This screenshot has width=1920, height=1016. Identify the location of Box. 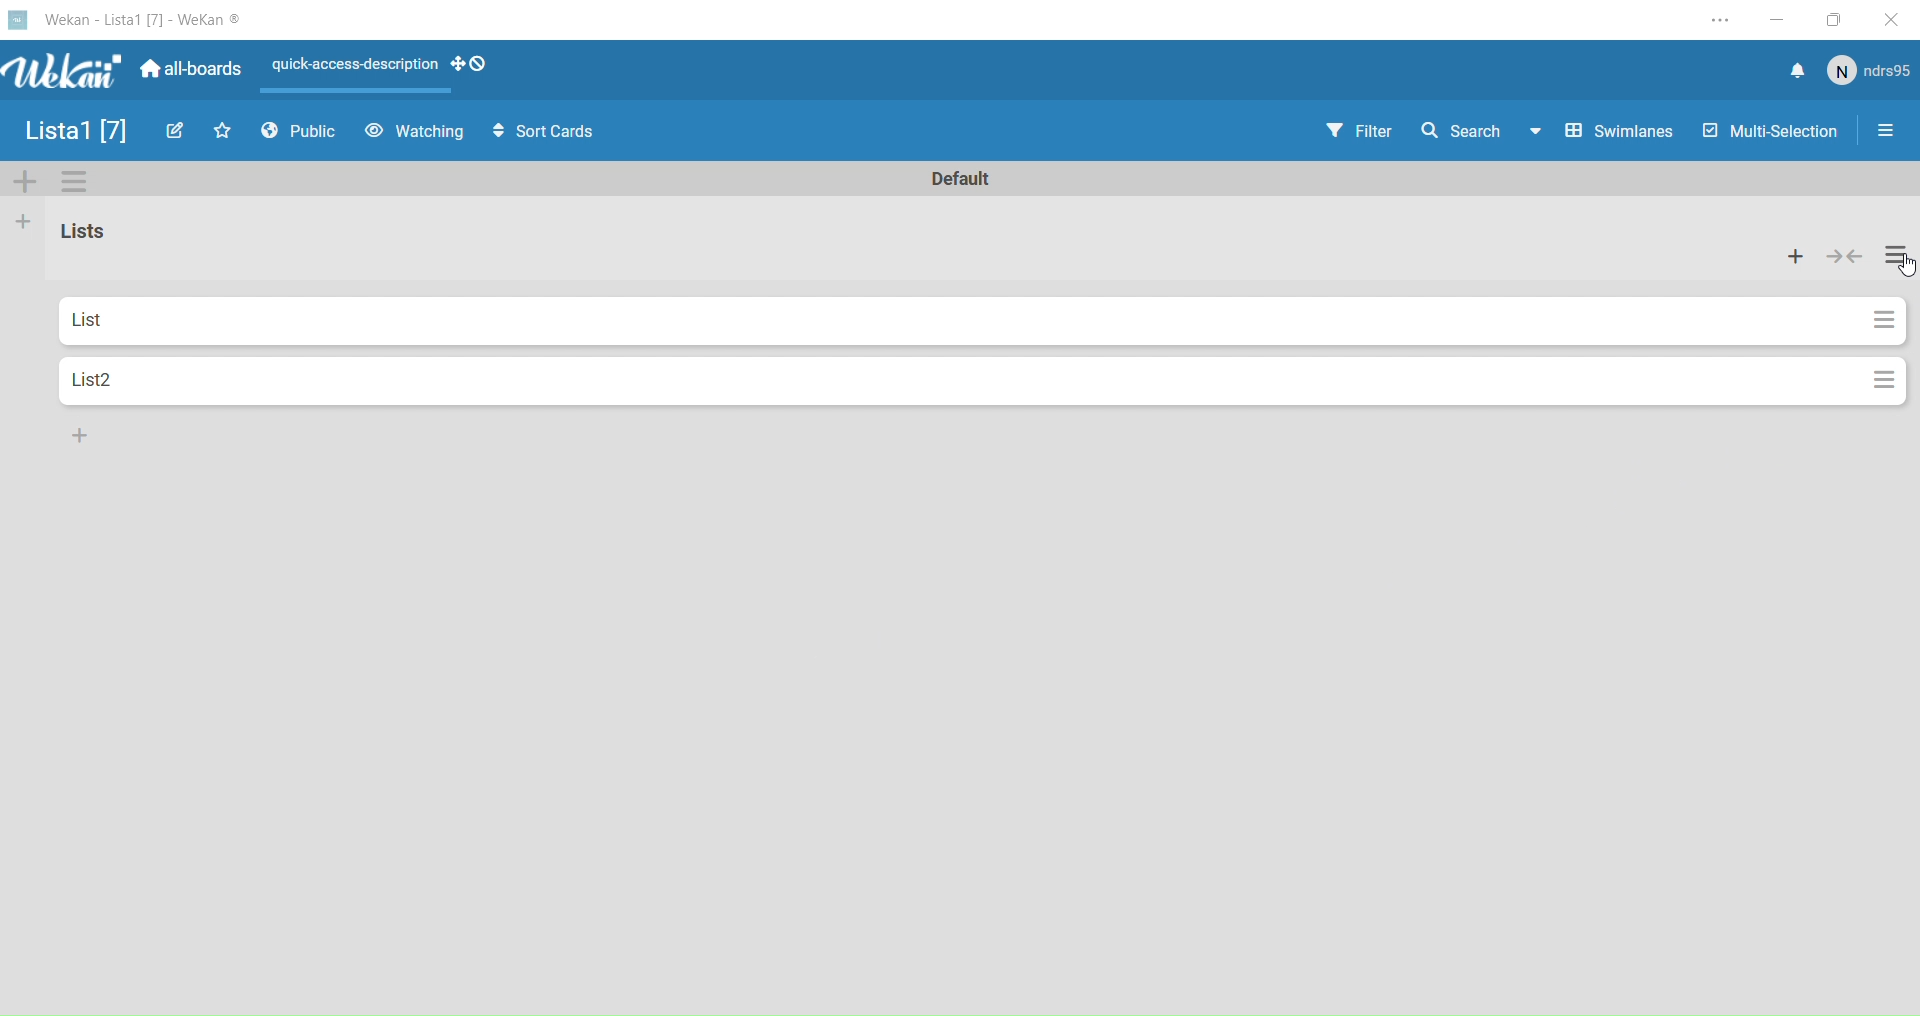
(1833, 19).